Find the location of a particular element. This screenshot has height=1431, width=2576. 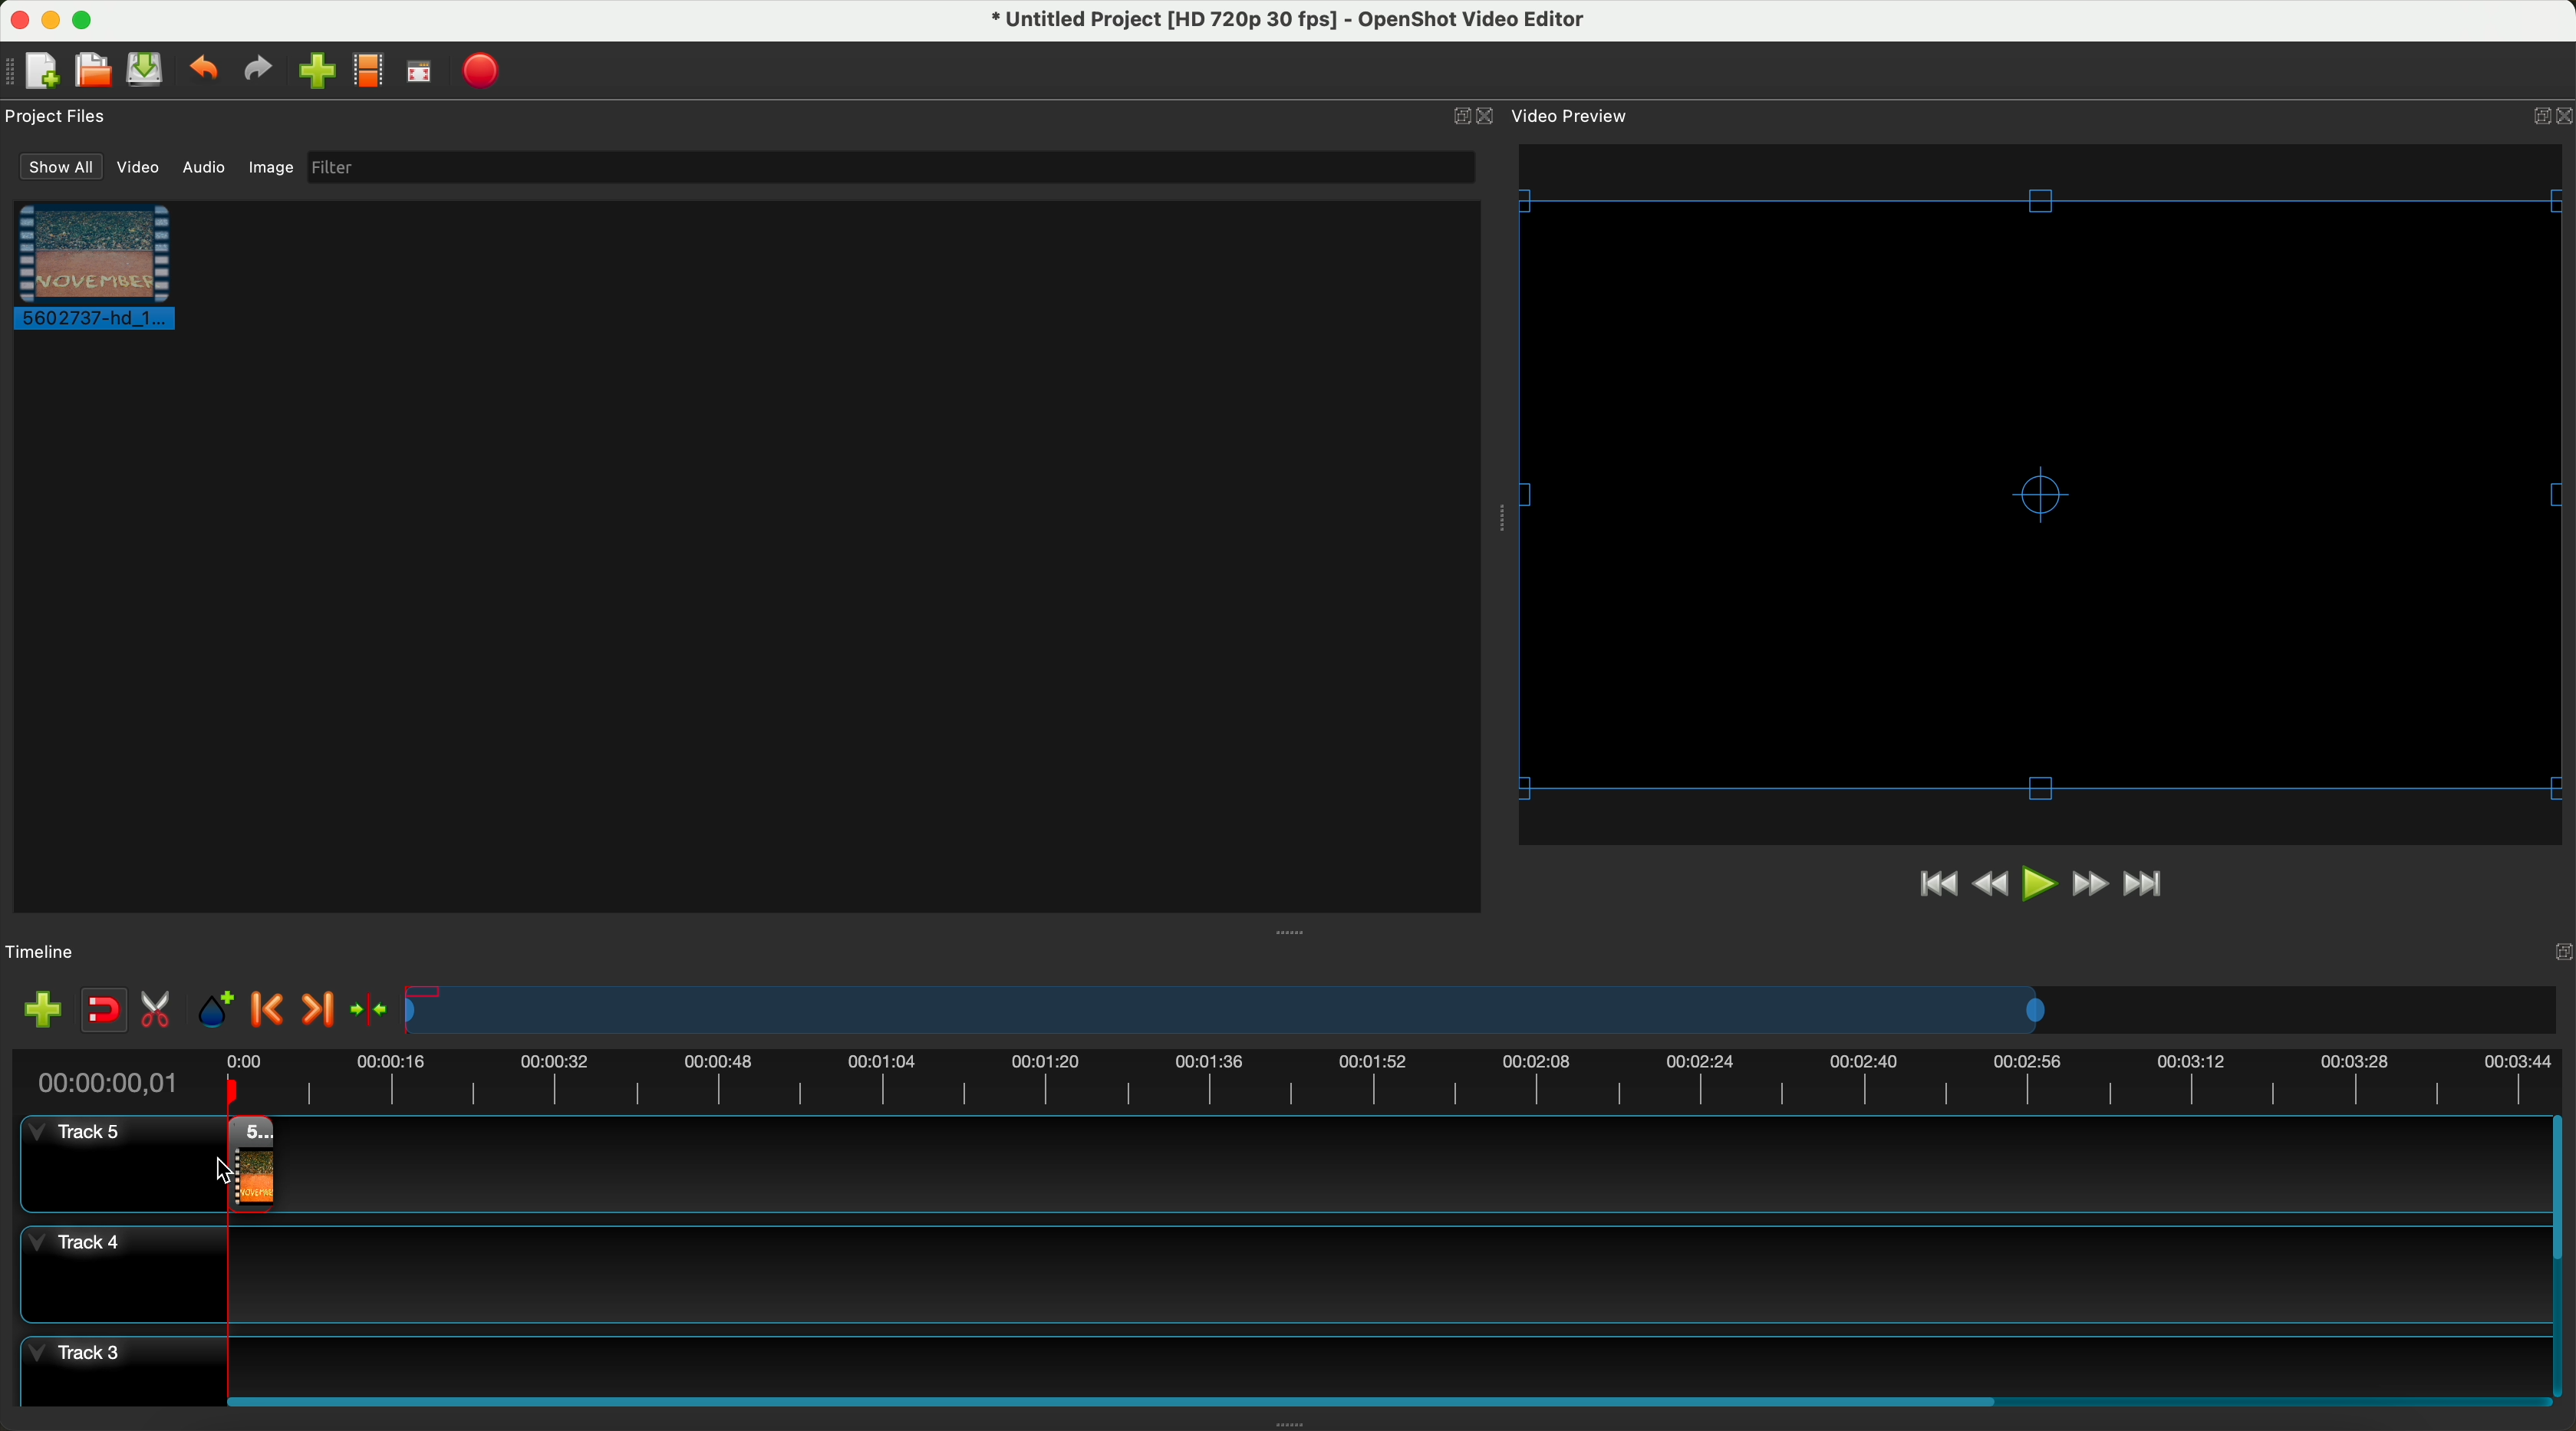

fast foward is located at coordinates (2090, 883).